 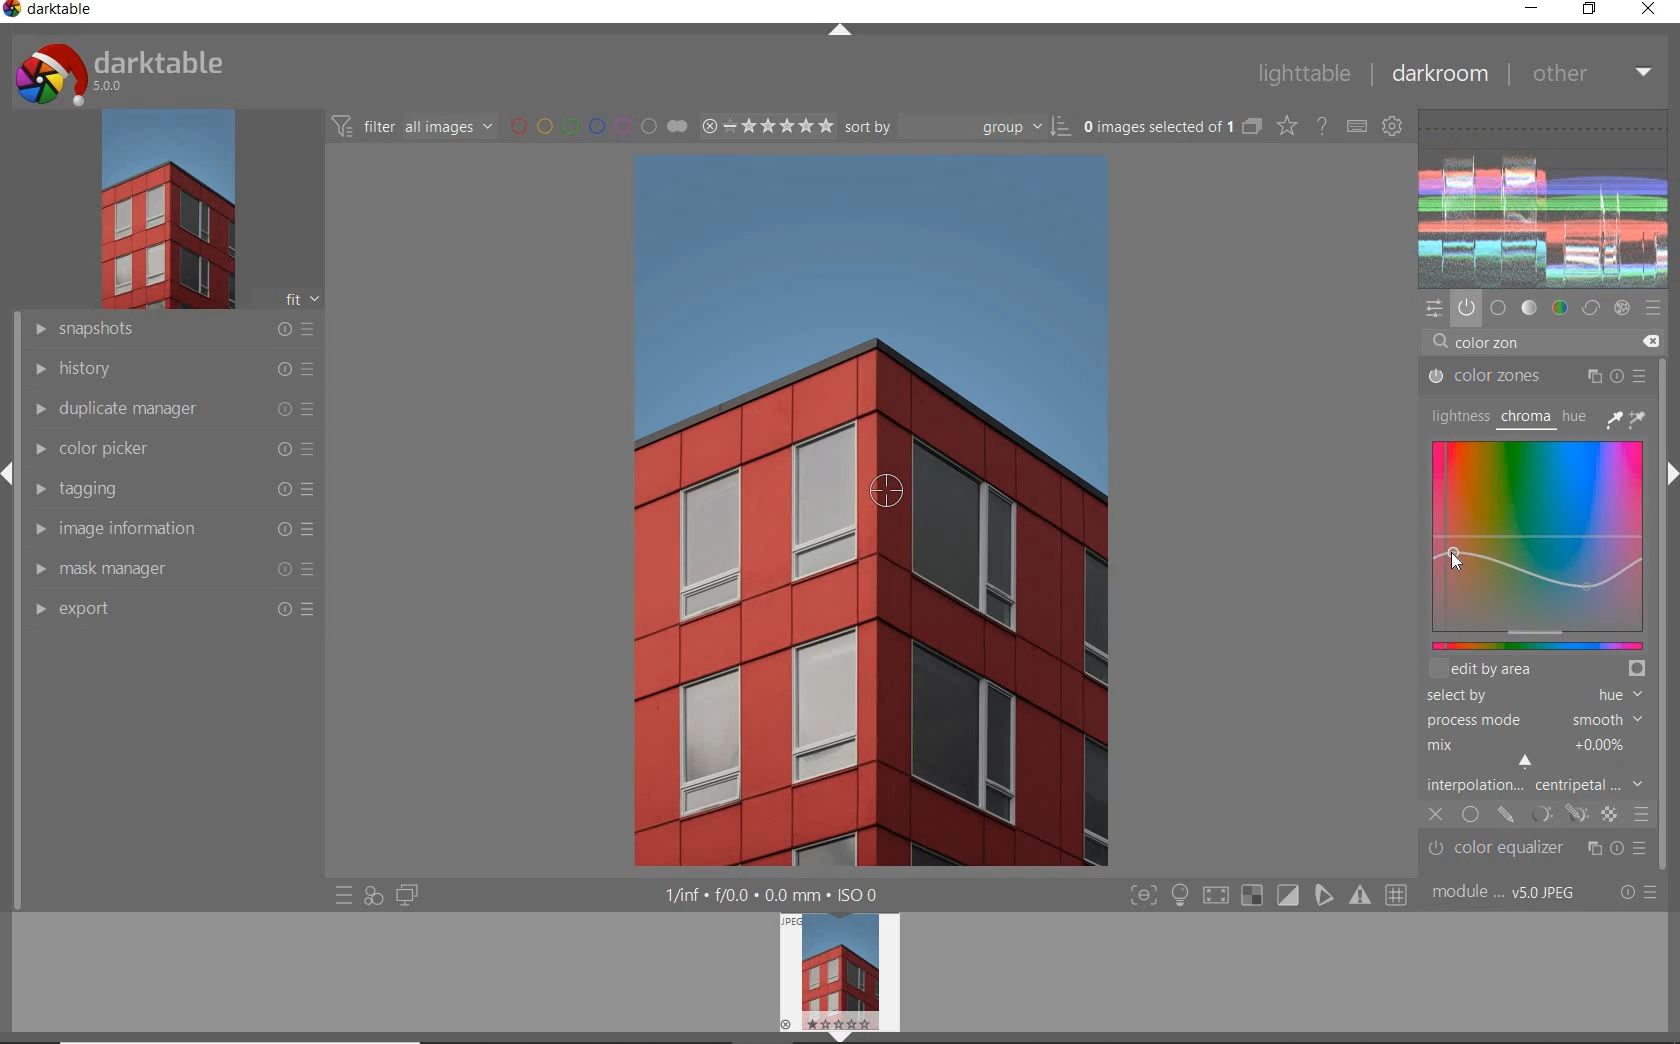 I want to click on EDIT BY AREA, so click(x=1537, y=670).